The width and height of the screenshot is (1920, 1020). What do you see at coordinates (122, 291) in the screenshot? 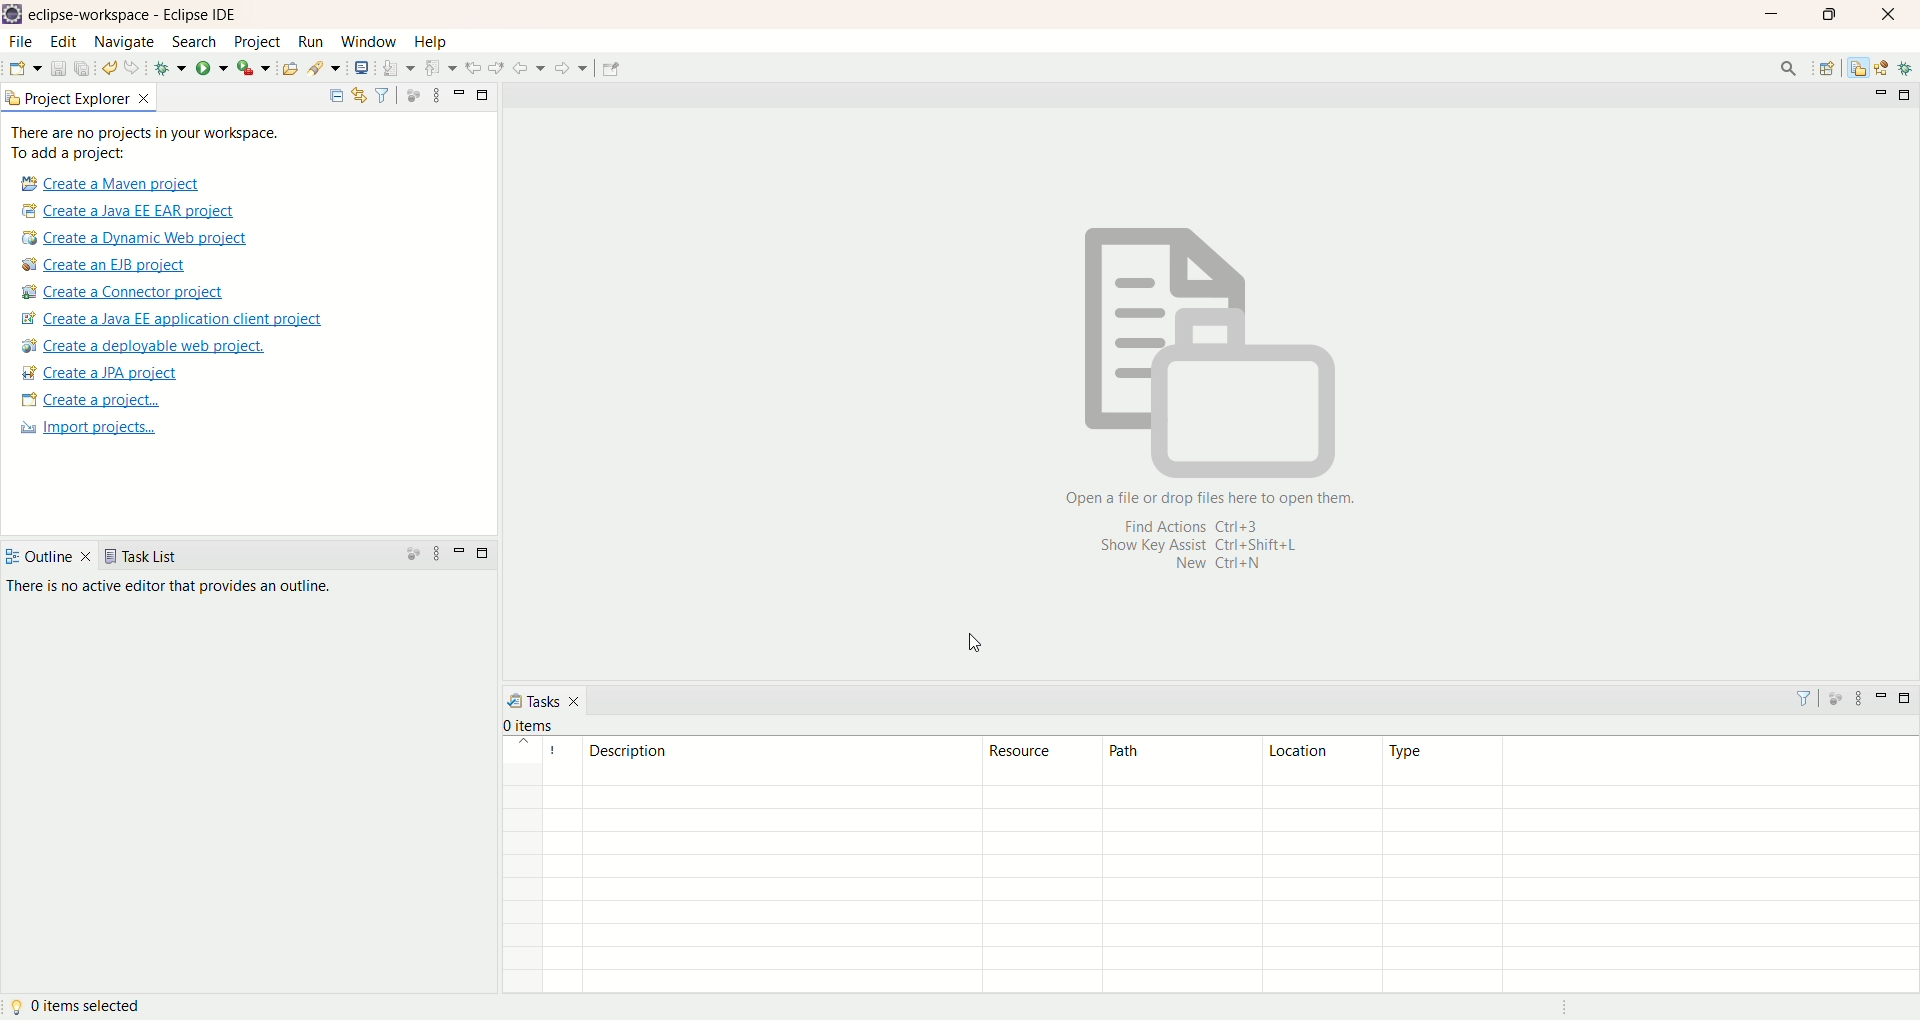
I see `create a connector project` at bounding box center [122, 291].